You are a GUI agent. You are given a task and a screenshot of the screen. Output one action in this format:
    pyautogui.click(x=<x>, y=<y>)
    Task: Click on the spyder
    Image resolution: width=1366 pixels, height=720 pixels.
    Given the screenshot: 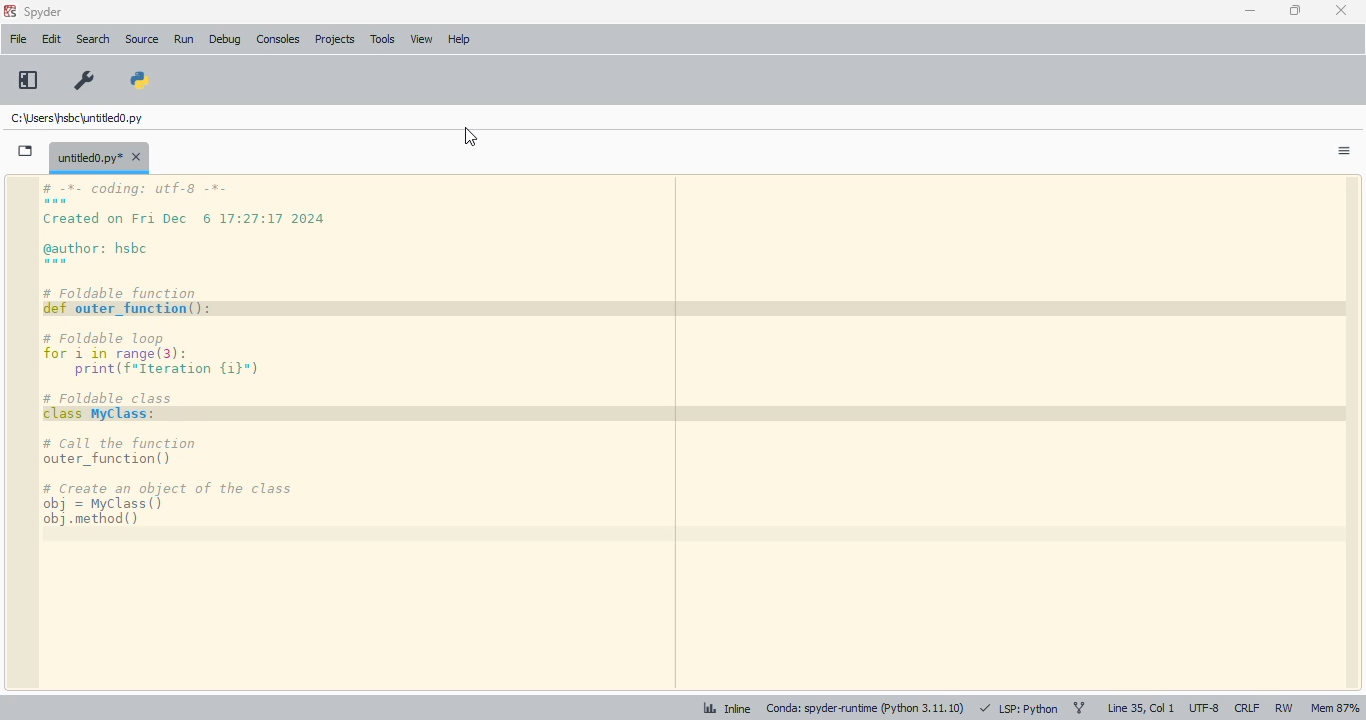 What is the action you would take?
    pyautogui.click(x=43, y=12)
    